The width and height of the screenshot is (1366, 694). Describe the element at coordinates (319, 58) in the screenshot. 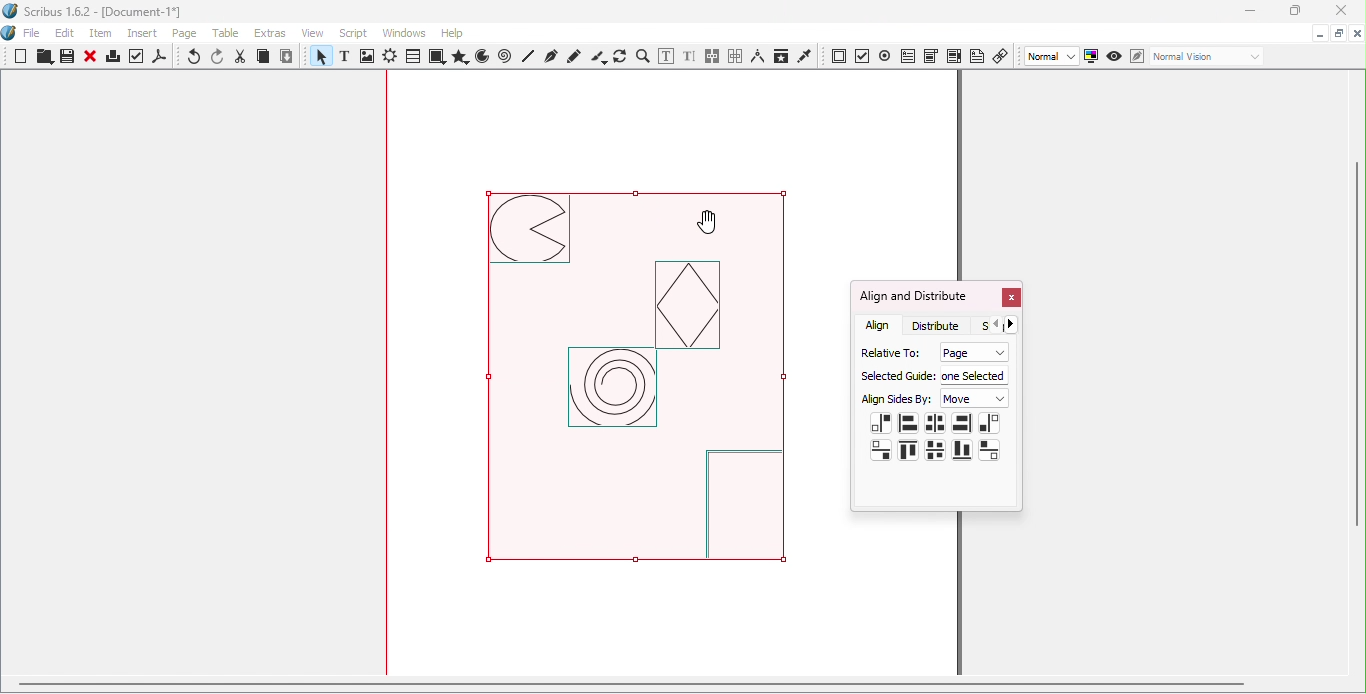

I see `Select item` at that location.